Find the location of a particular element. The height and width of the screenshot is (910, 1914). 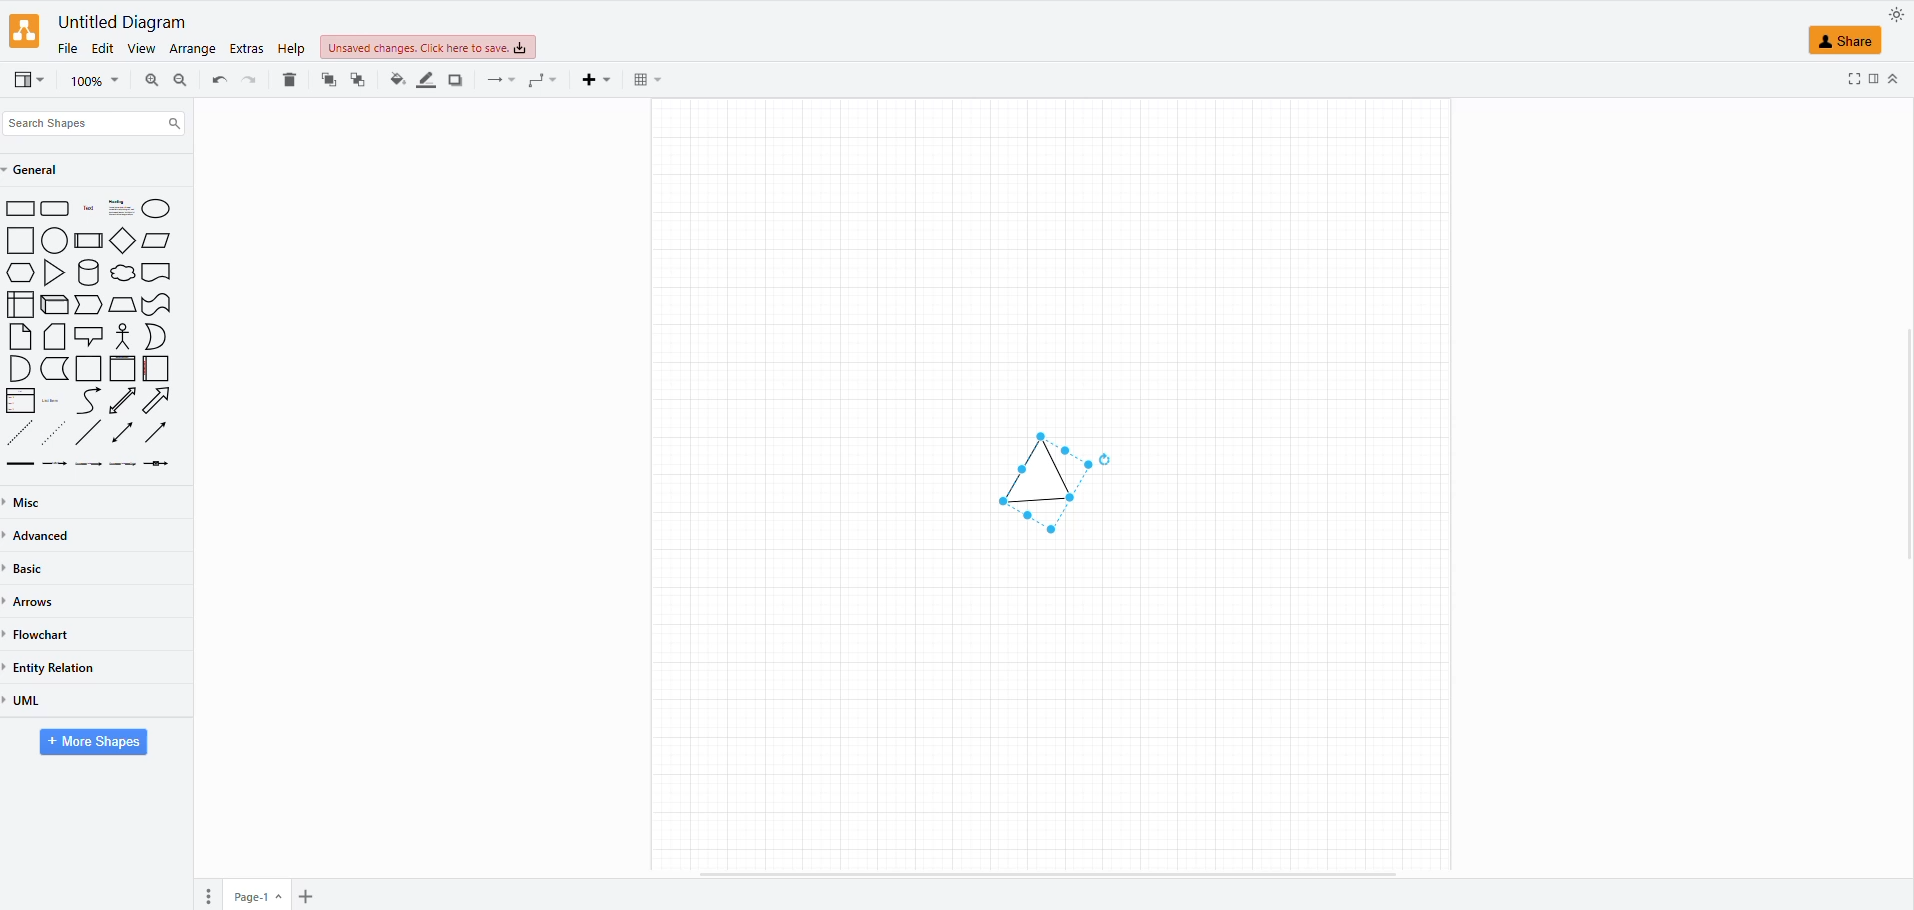

Line is located at coordinates (90, 432).